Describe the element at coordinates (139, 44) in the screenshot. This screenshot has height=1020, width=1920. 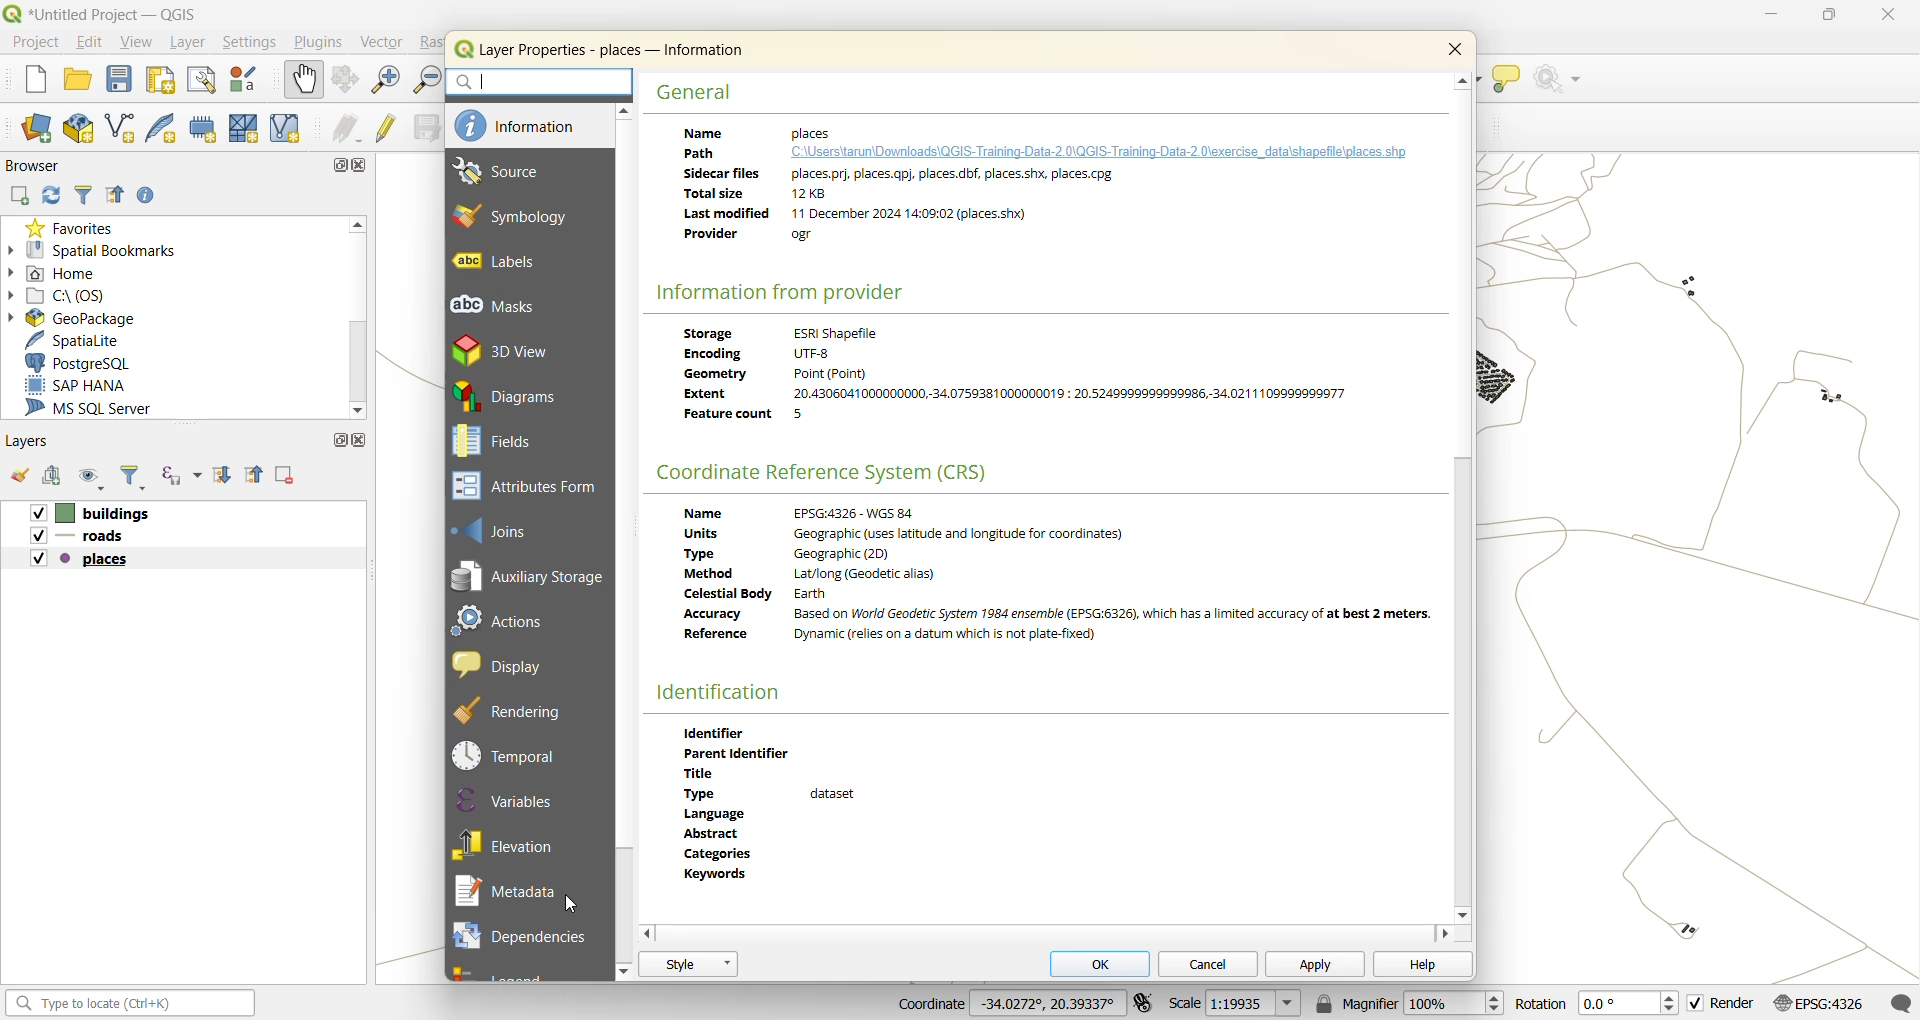
I see `view` at that location.